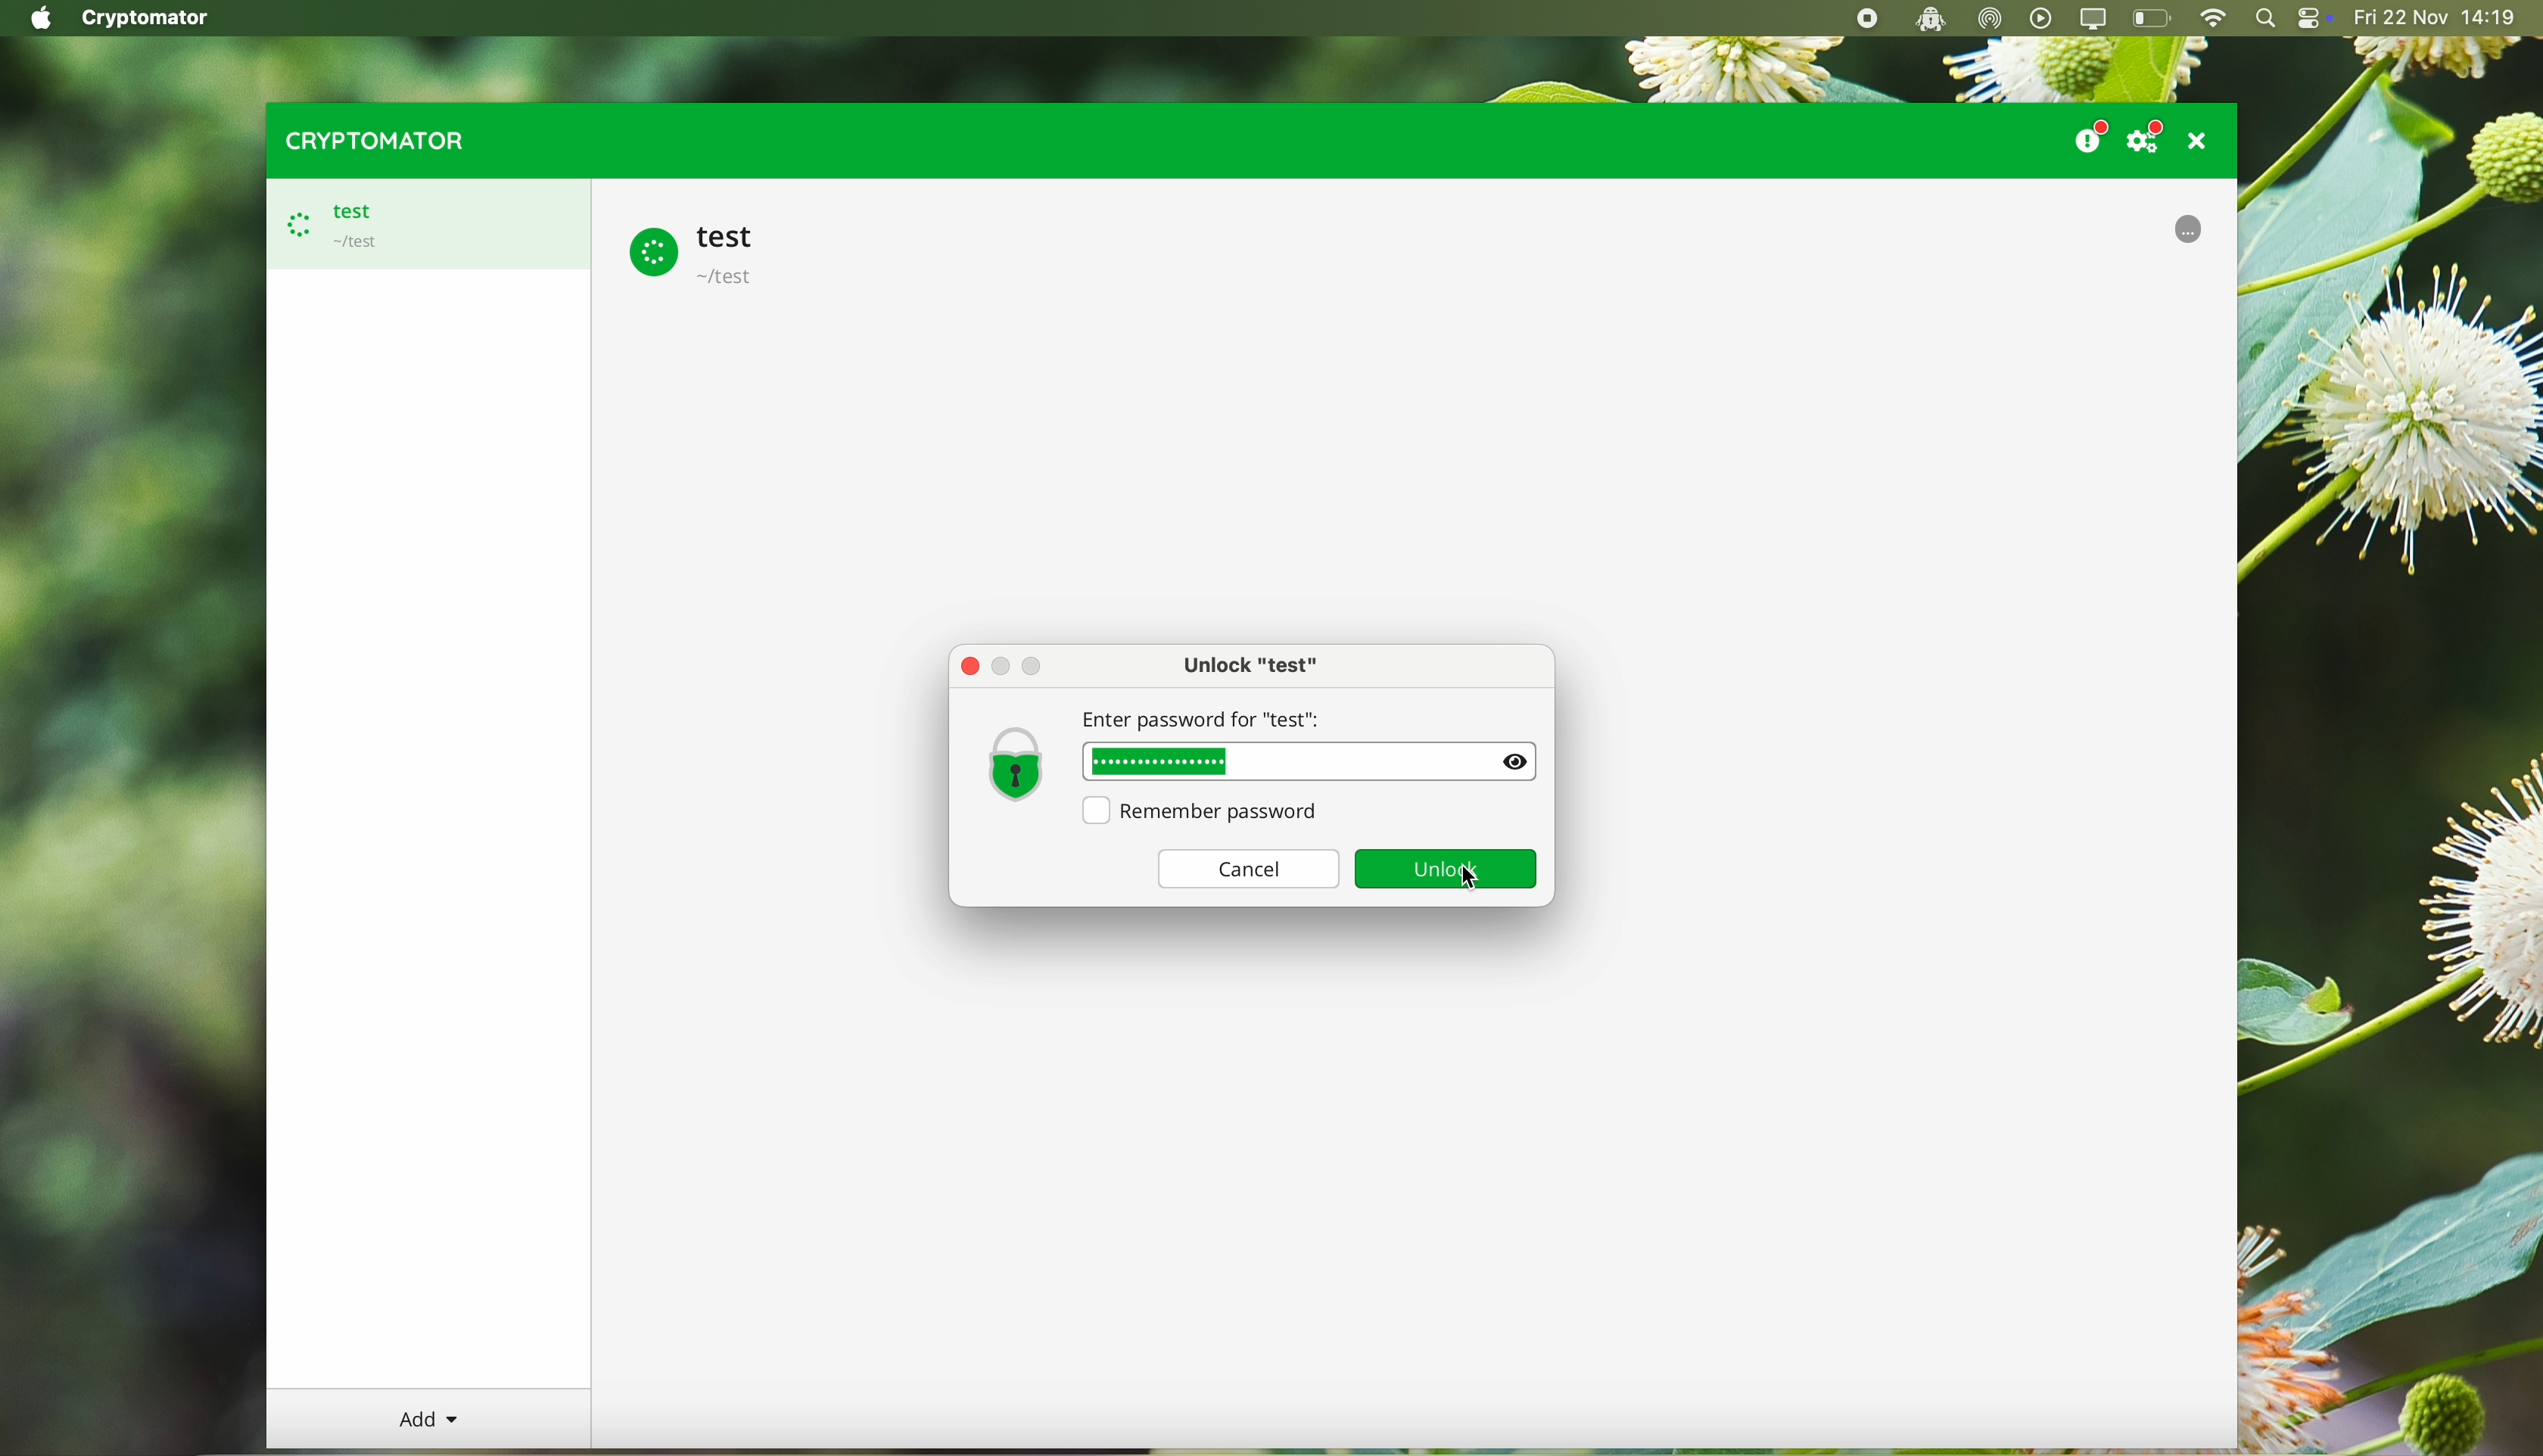 Image resolution: width=2543 pixels, height=1456 pixels. What do you see at coordinates (1451, 871) in the screenshot?
I see `unlock` at bounding box center [1451, 871].